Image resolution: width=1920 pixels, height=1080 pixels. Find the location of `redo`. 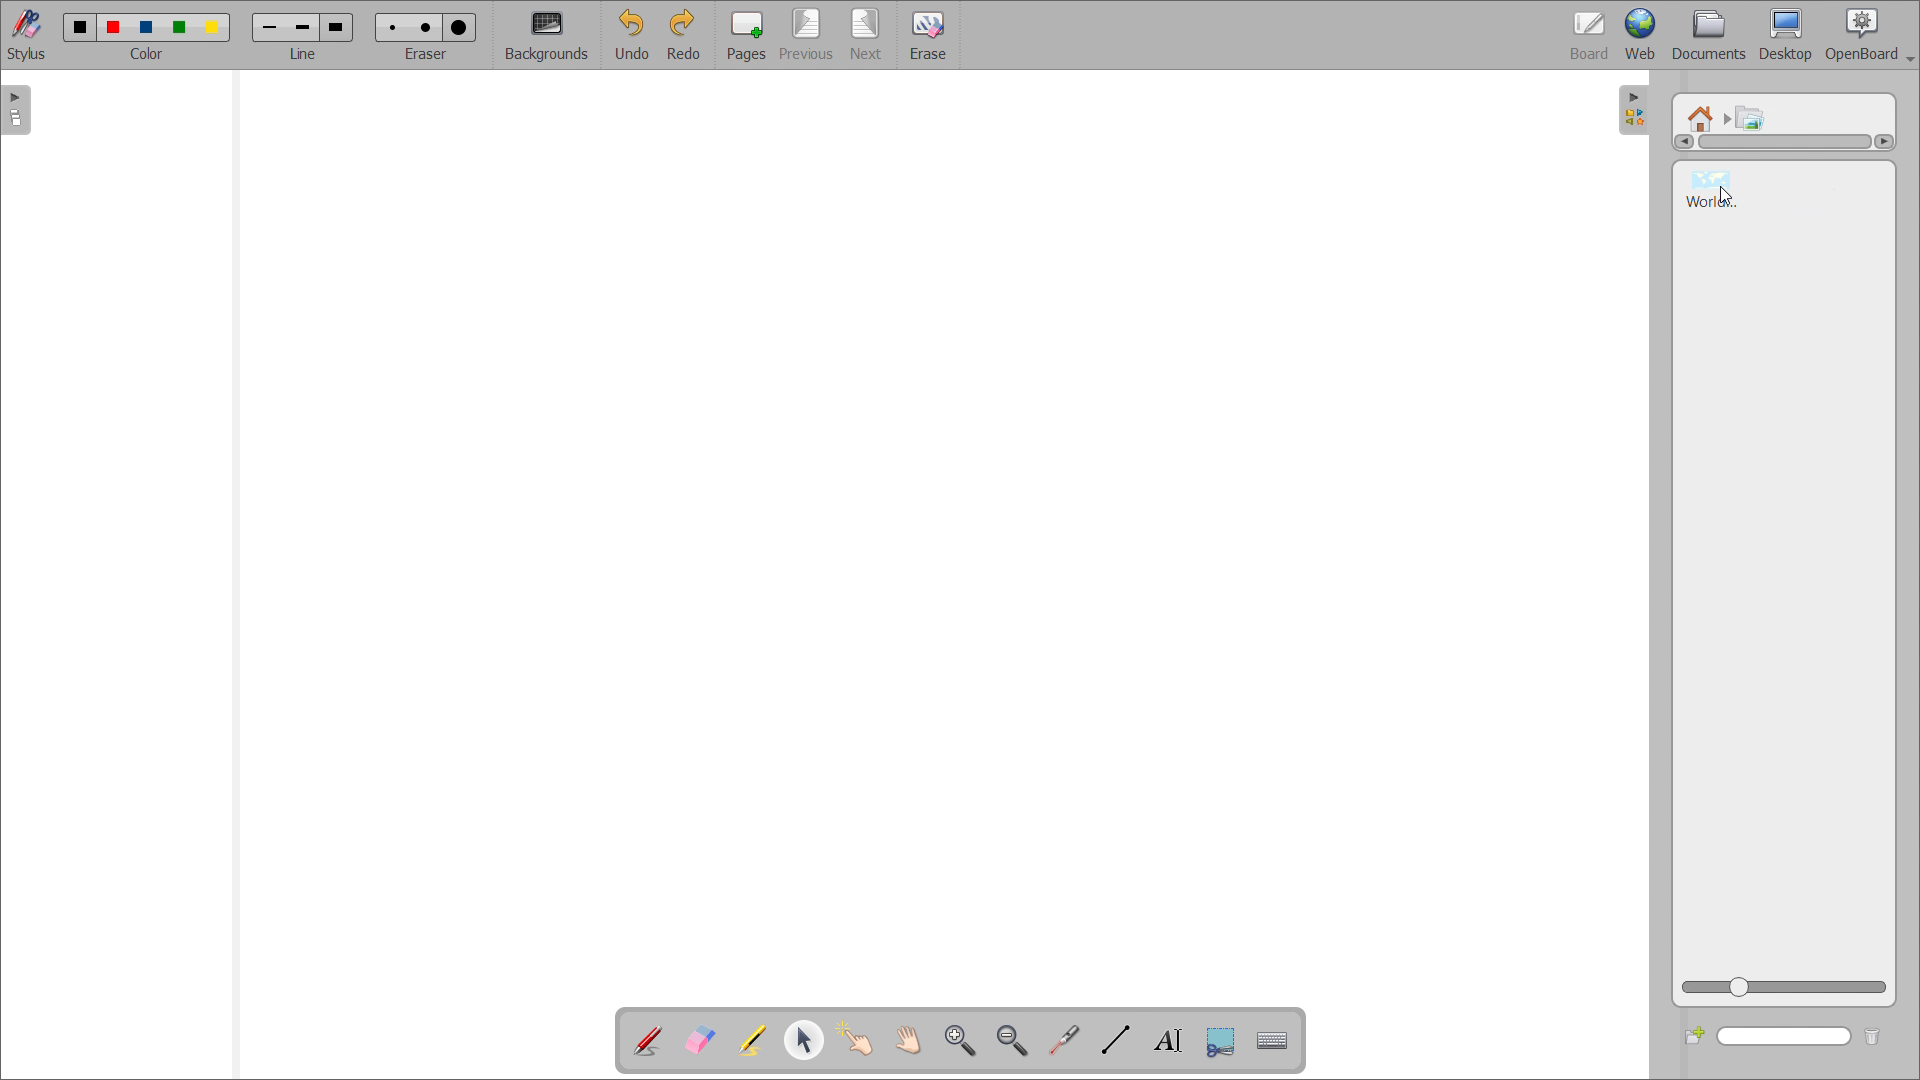

redo is located at coordinates (683, 35).